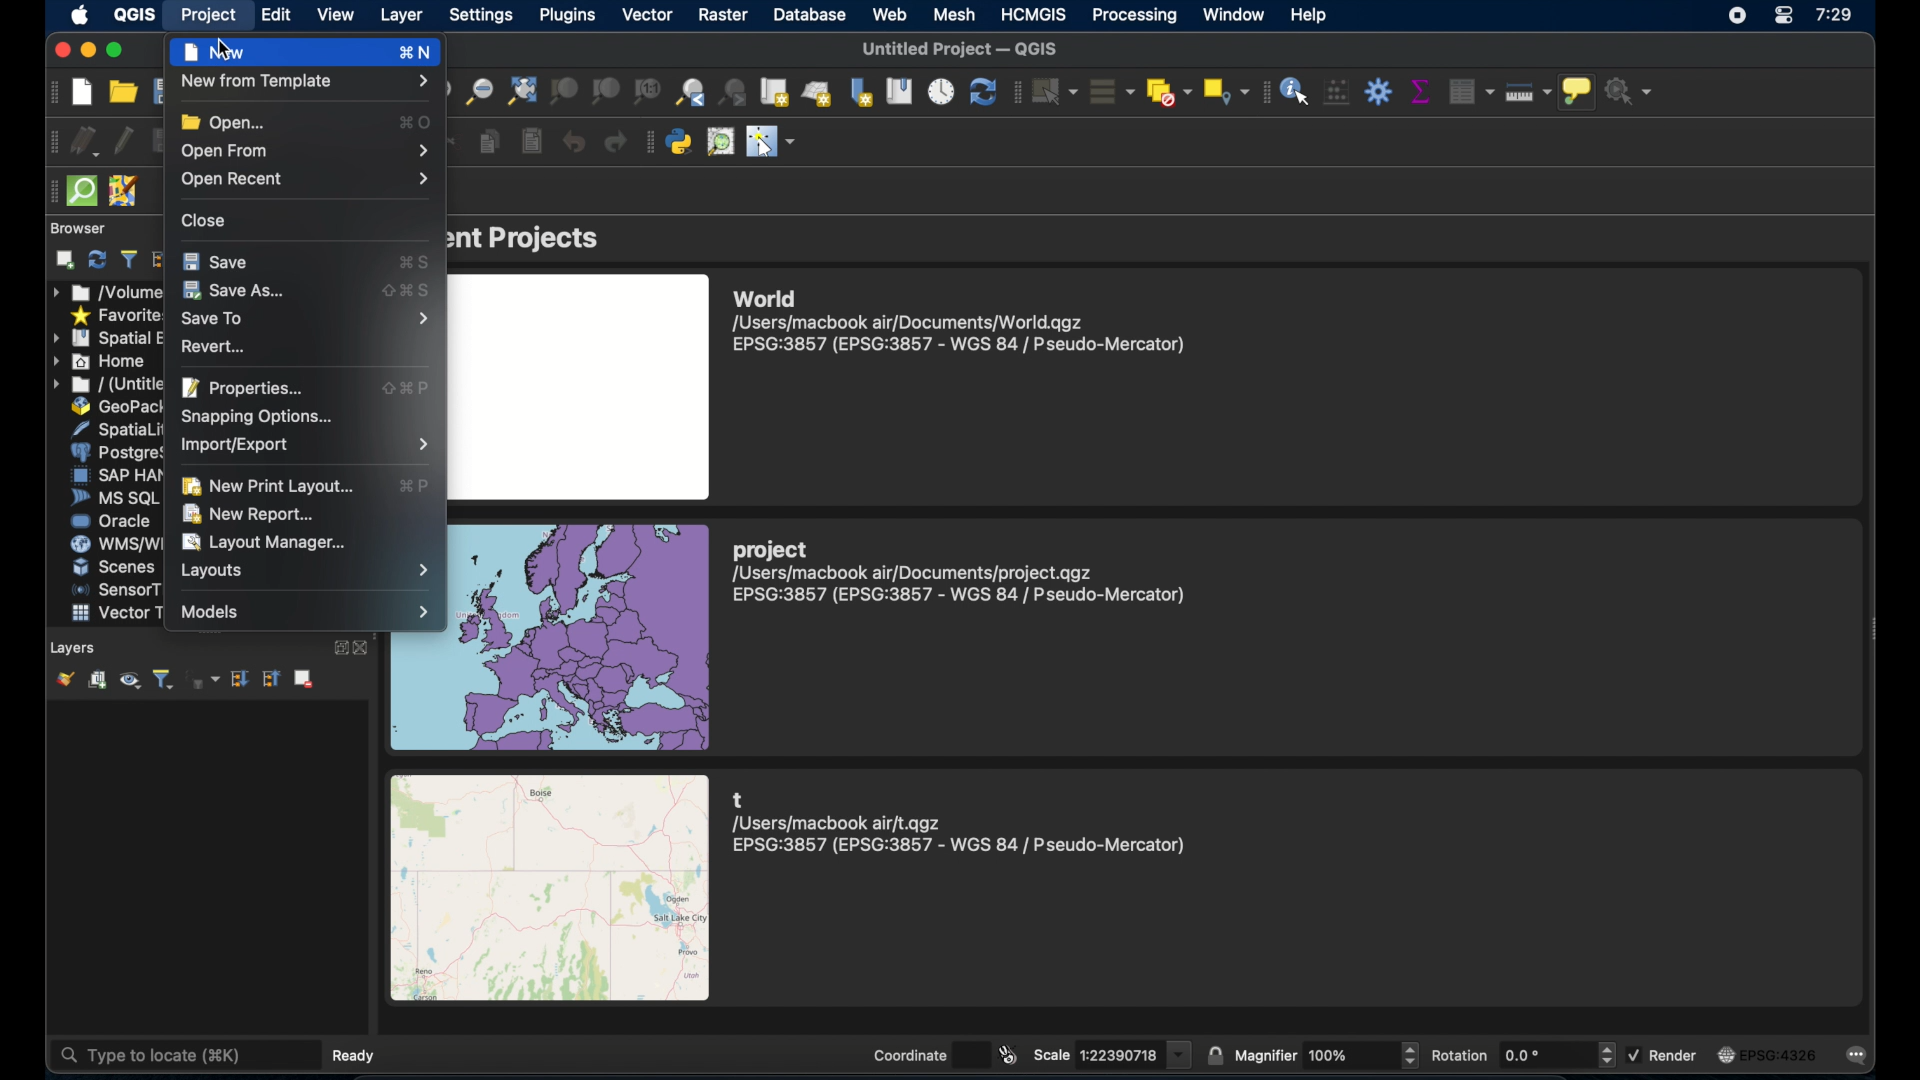 This screenshot has width=1920, height=1080. What do you see at coordinates (1180, 1054) in the screenshot?
I see `scale value dropdown` at bounding box center [1180, 1054].